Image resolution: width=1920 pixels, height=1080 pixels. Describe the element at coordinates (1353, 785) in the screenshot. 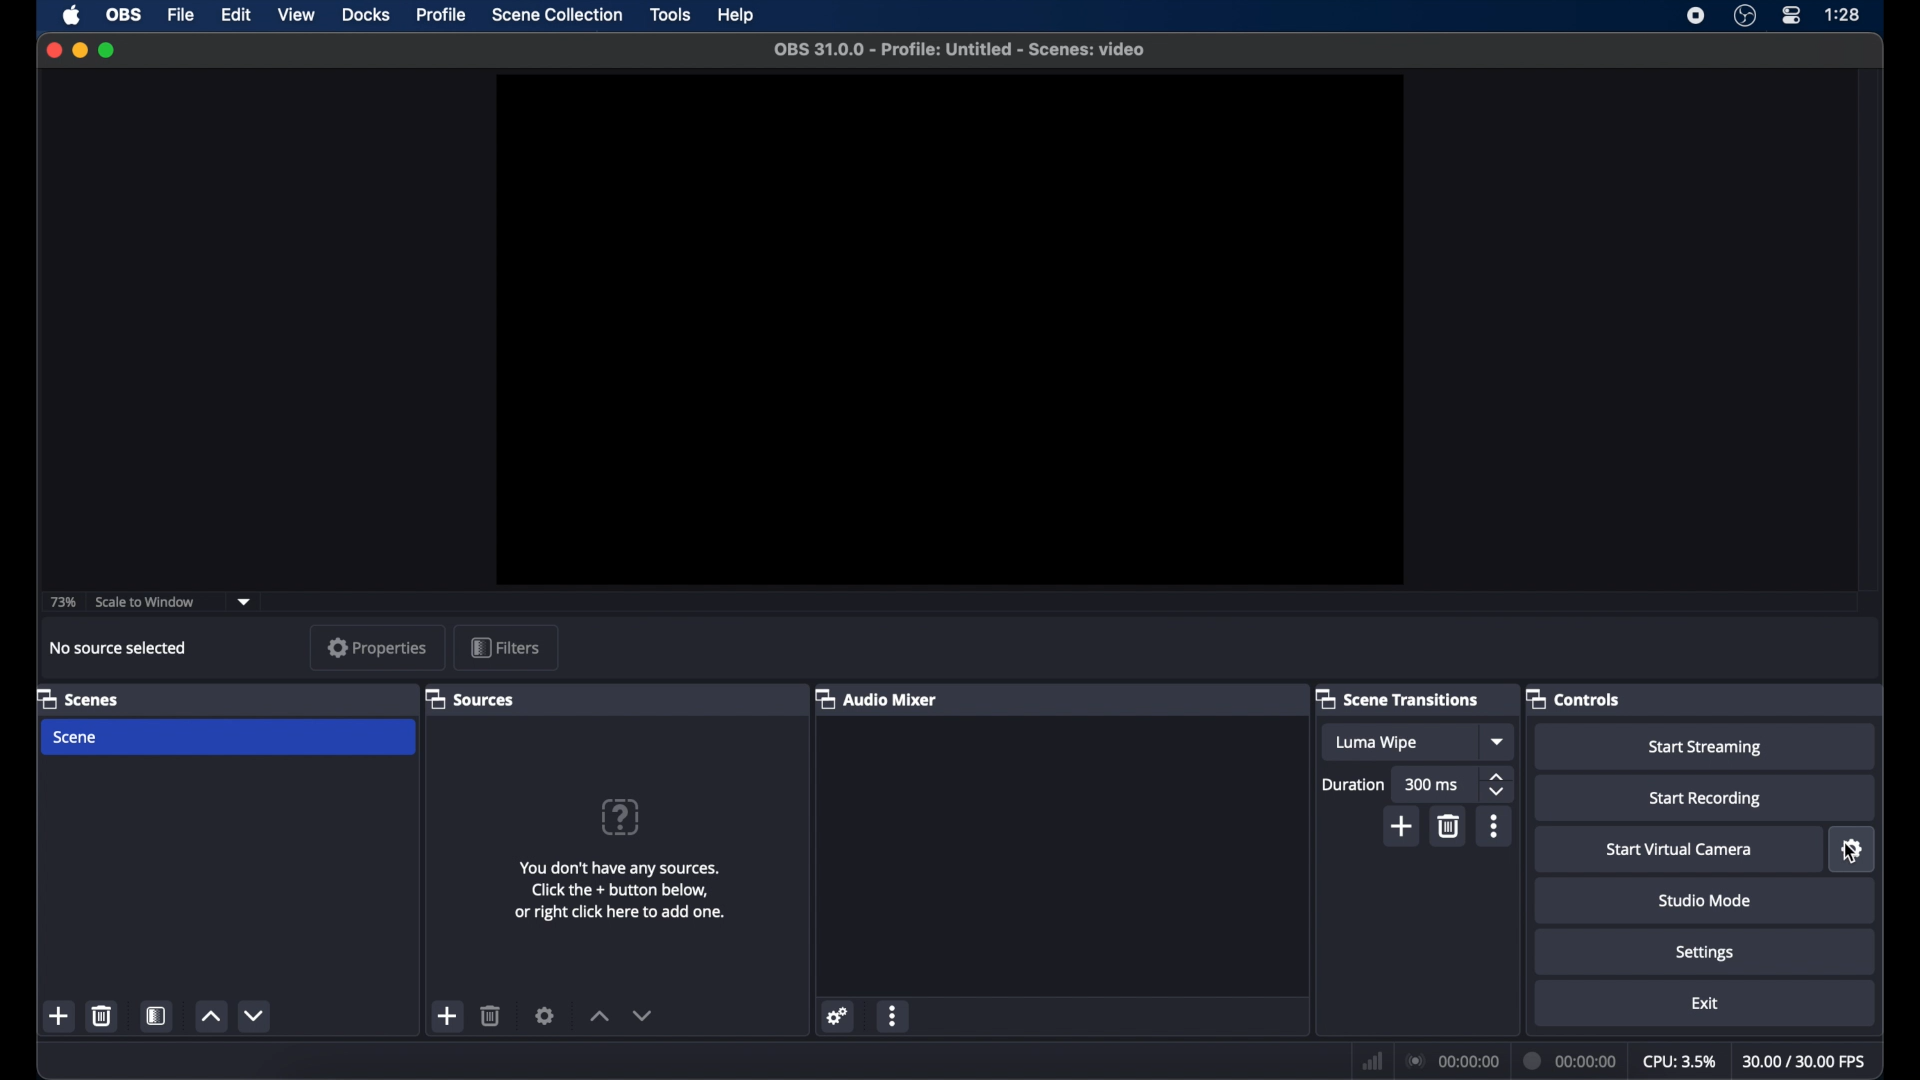

I see `durations` at that location.